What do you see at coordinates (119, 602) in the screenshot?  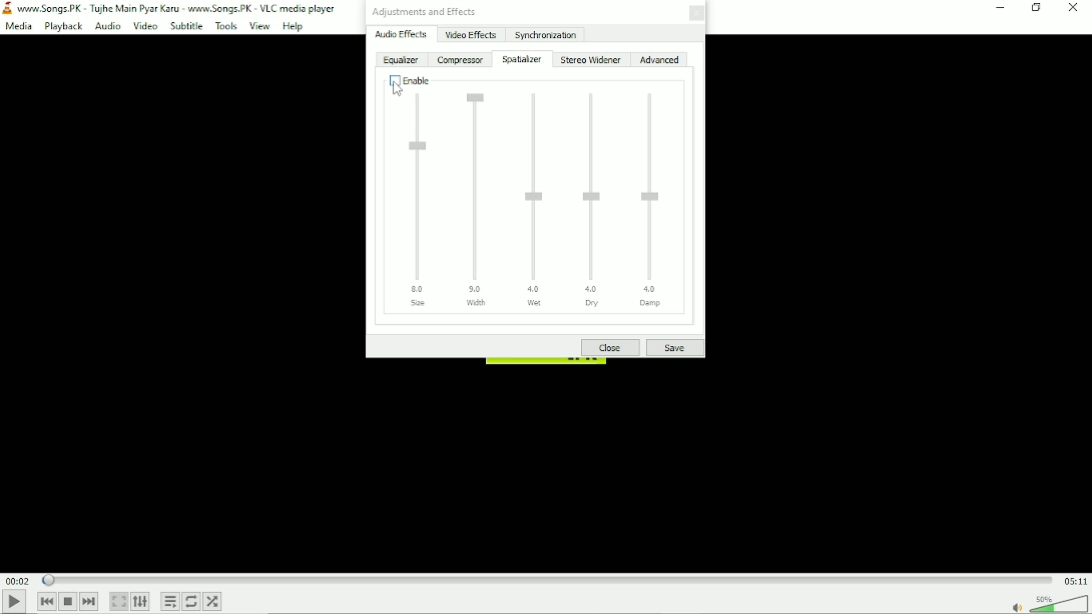 I see `Toggle video in fullscreen` at bounding box center [119, 602].